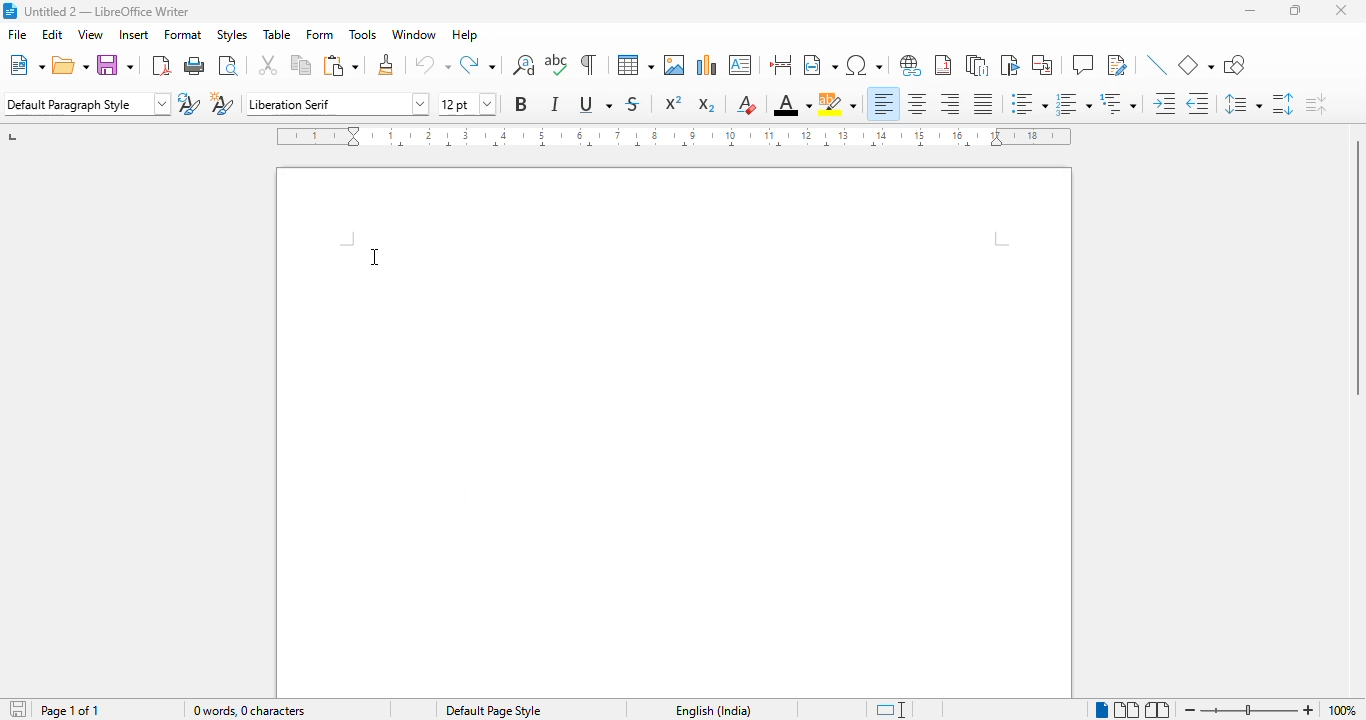 The image size is (1366, 720). What do you see at coordinates (162, 66) in the screenshot?
I see `export directly as PDF` at bounding box center [162, 66].